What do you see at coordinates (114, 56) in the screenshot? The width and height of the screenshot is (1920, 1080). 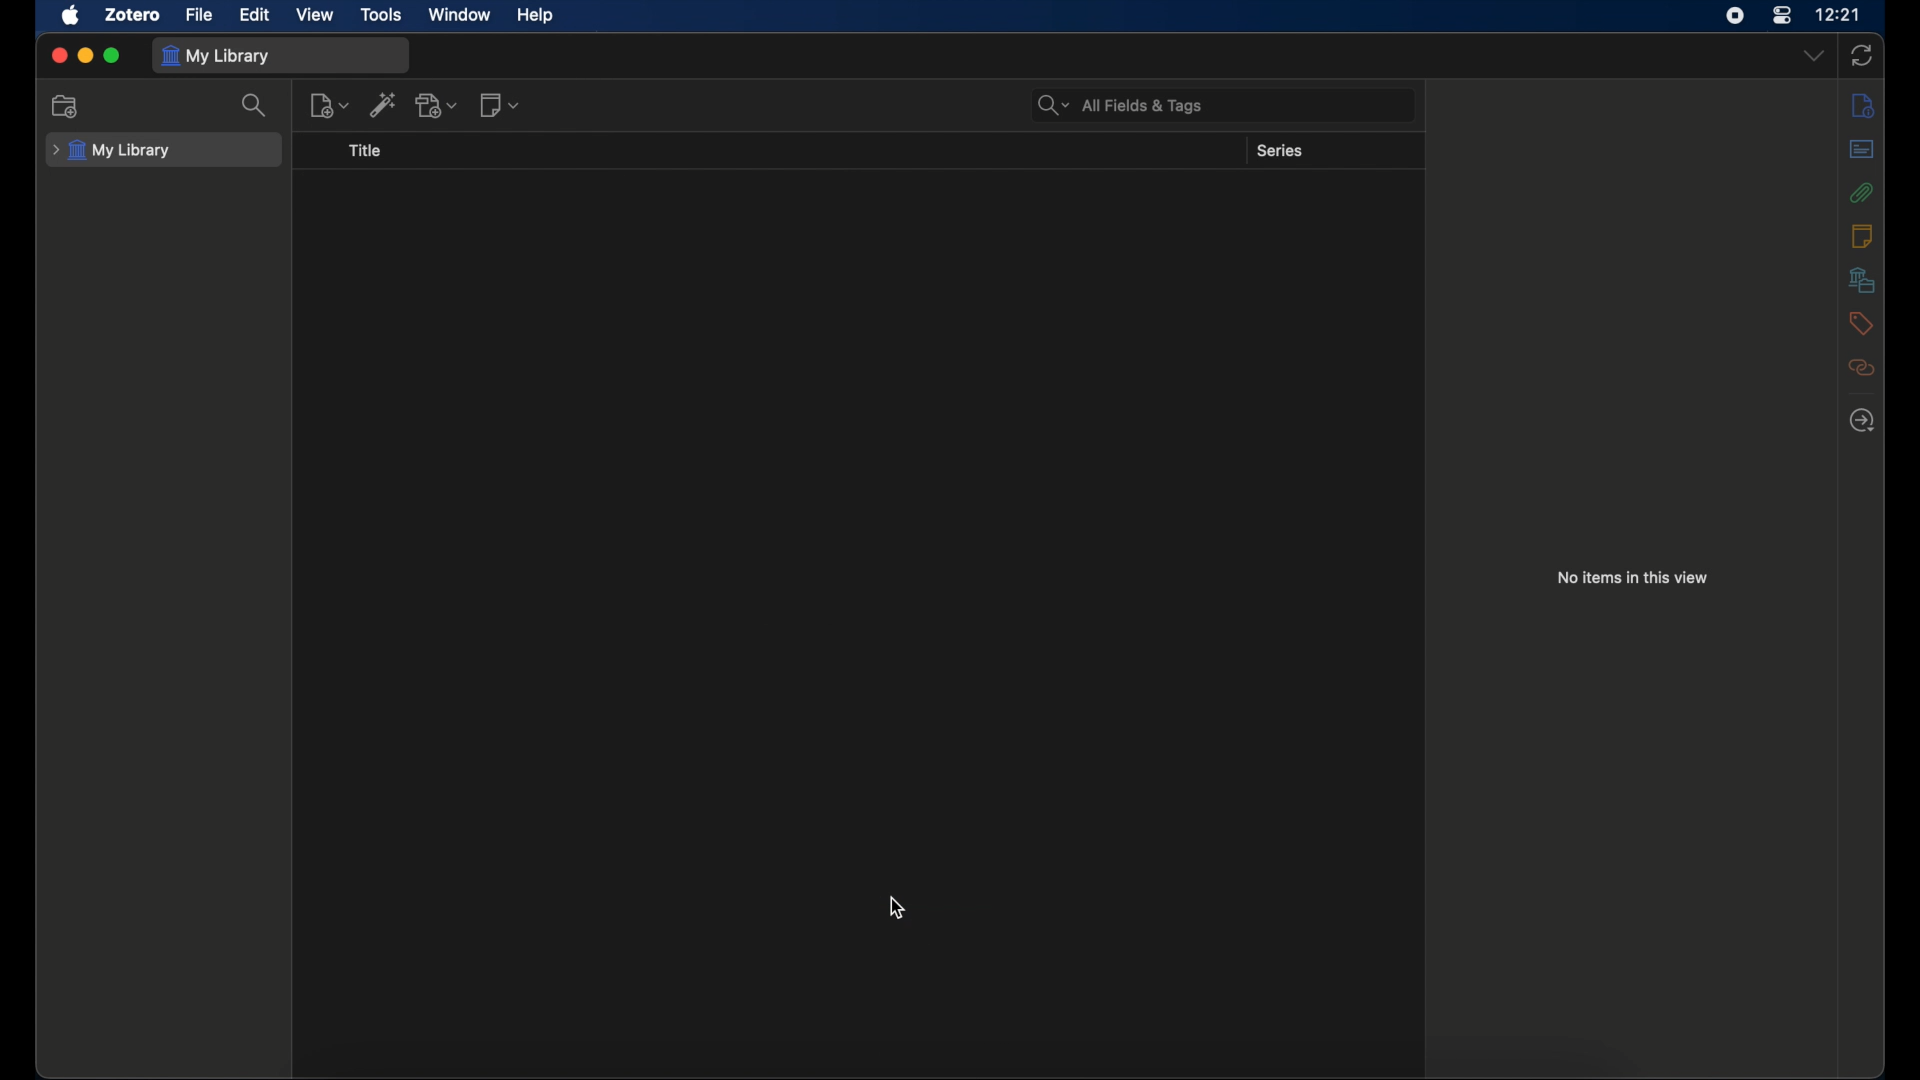 I see `maximize` at bounding box center [114, 56].